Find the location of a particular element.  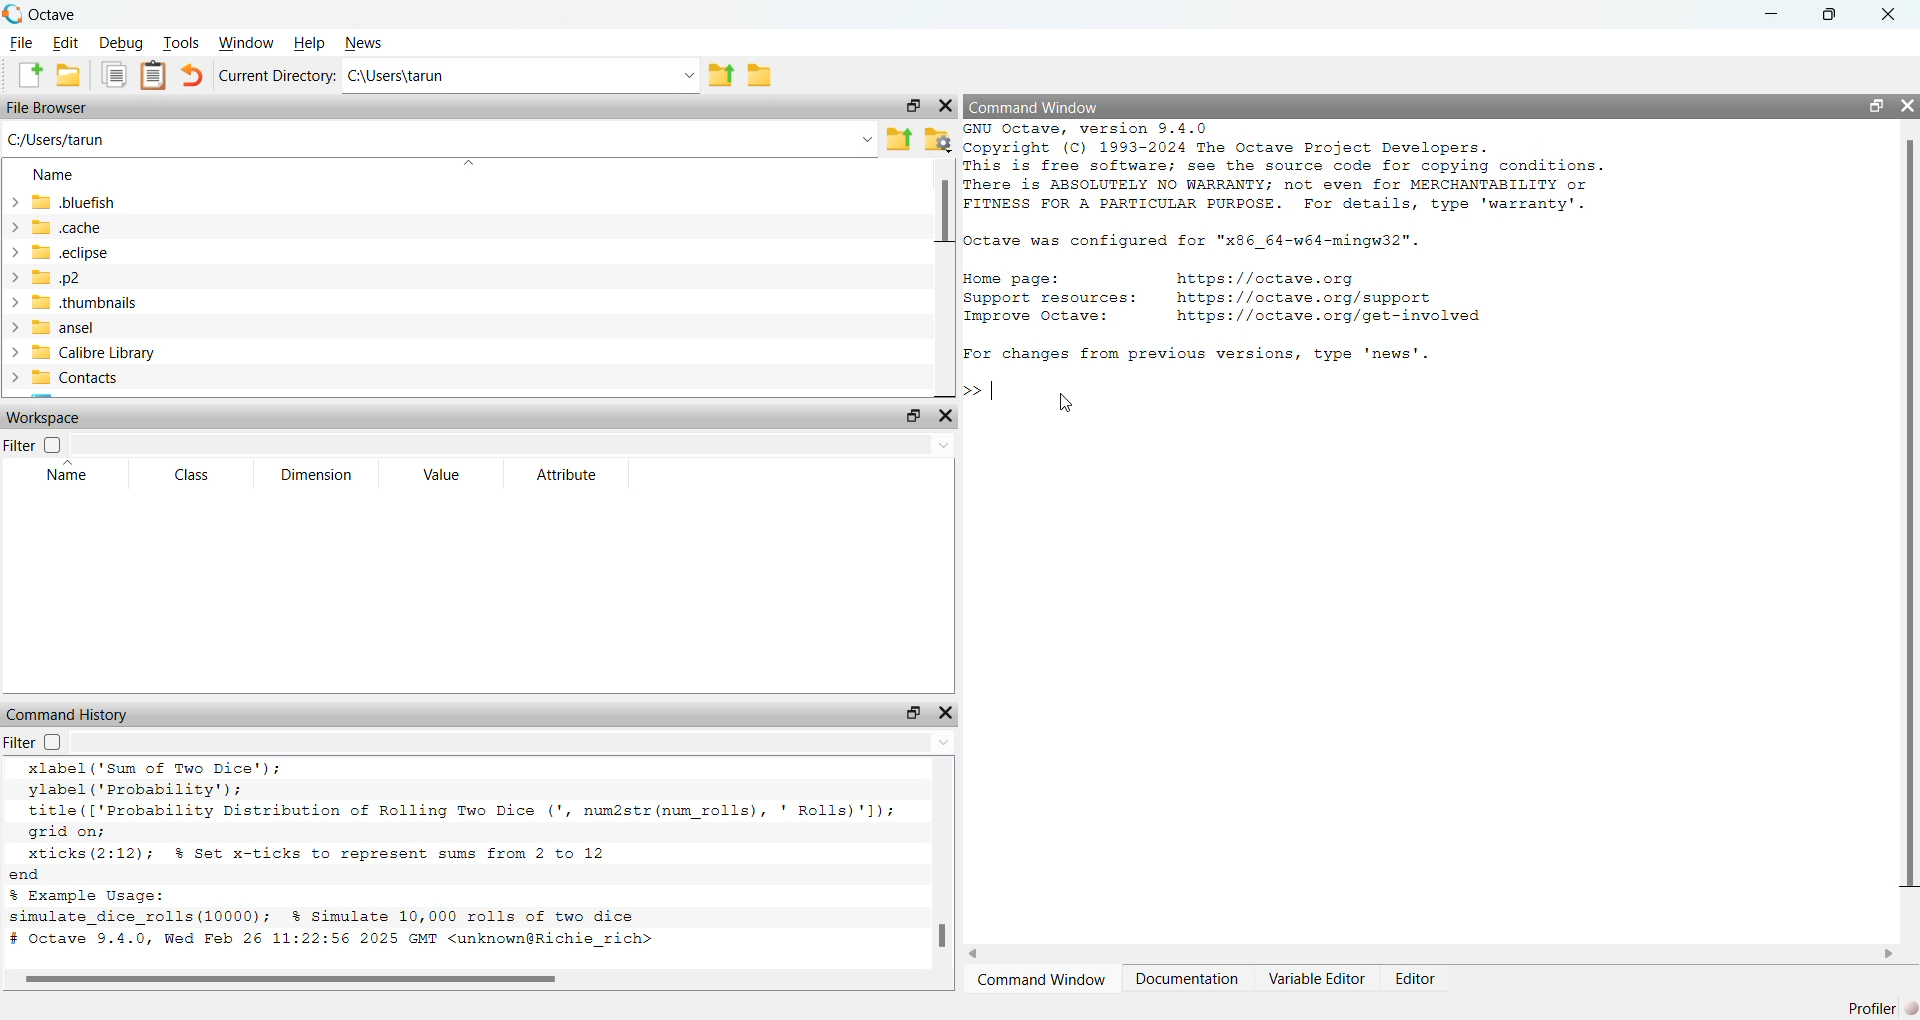

Attribute is located at coordinates (566, 475).